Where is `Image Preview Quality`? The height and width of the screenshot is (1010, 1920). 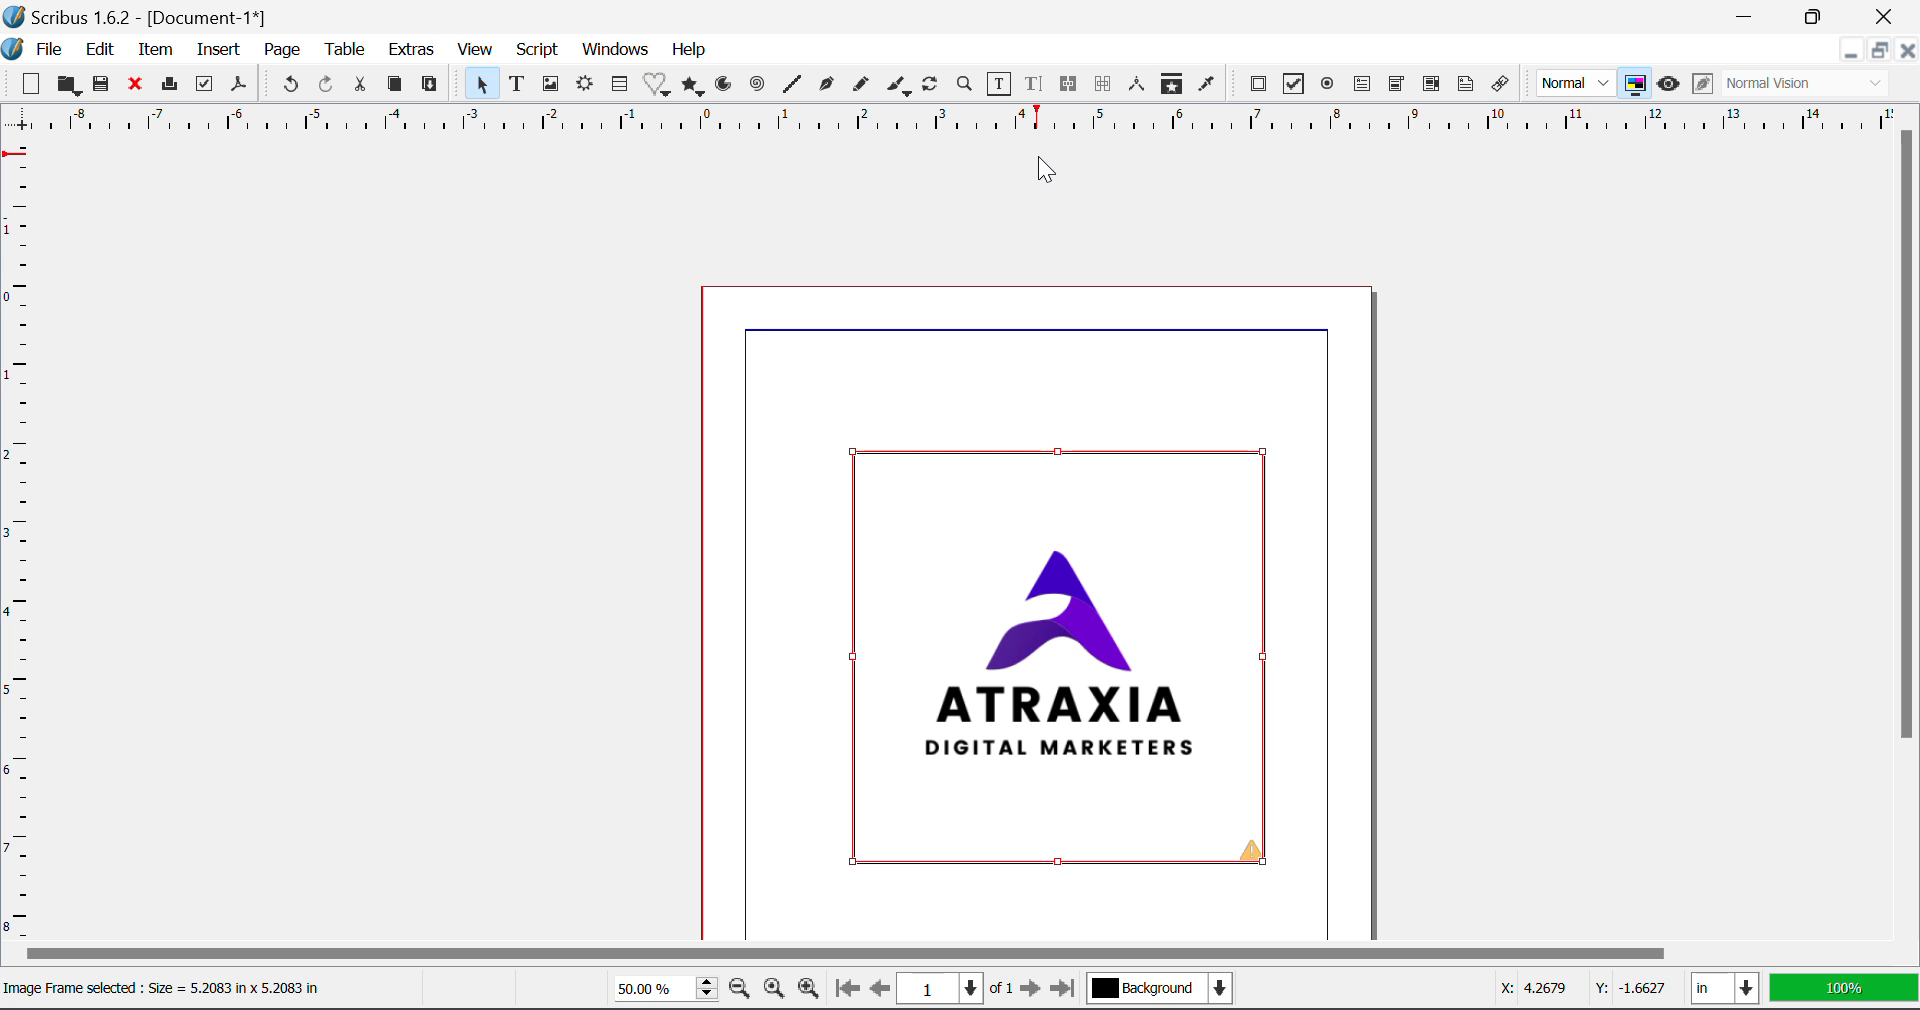
Image Preview Quality is located at coordinates (1576, 84).